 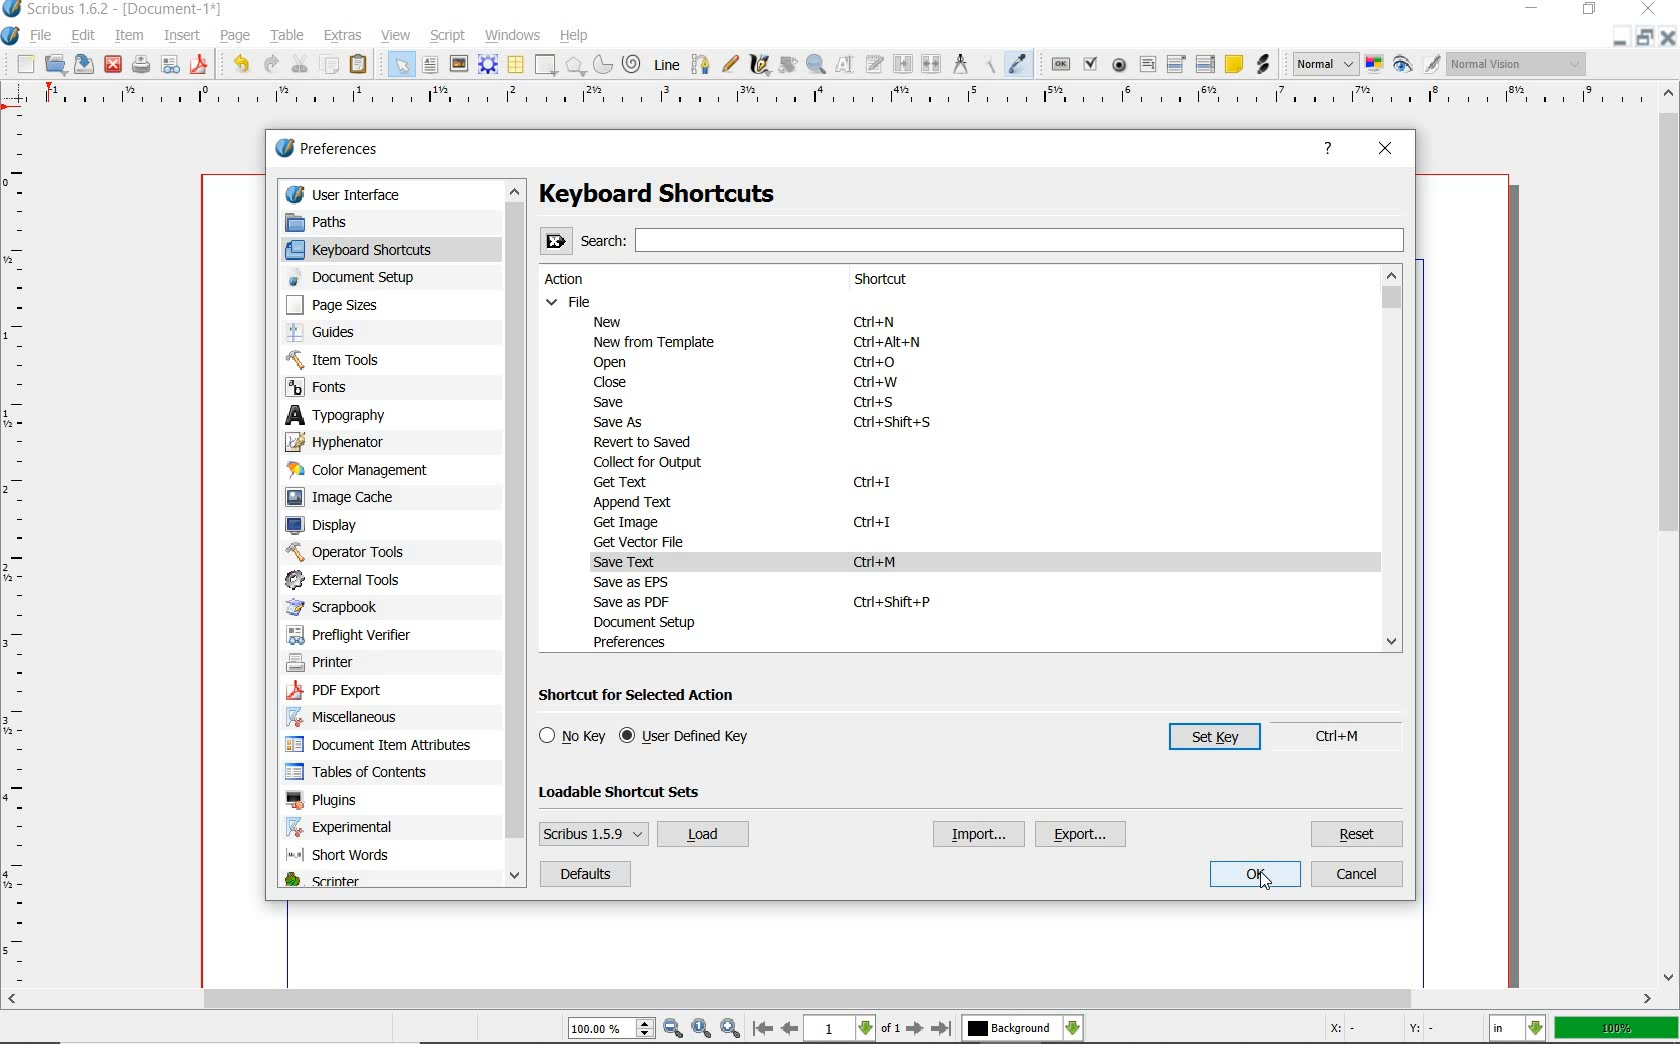 I want to click on action, so click(x=574, y=280).